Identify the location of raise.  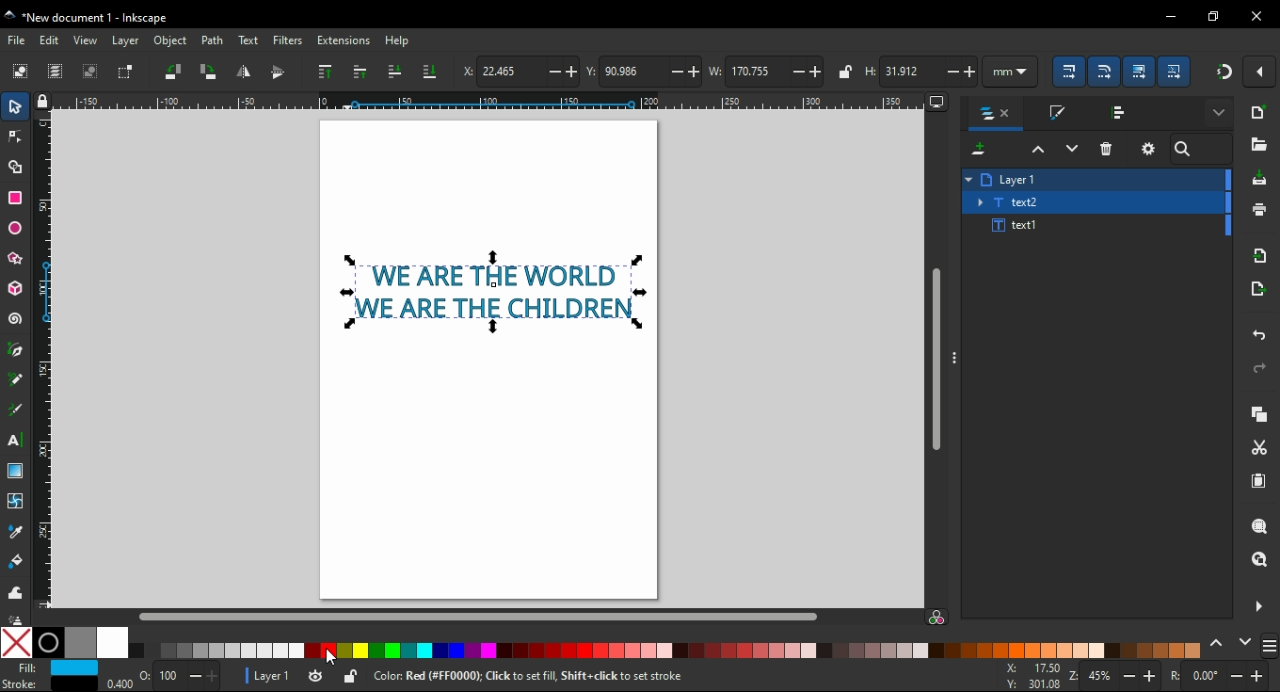
(359, 72).